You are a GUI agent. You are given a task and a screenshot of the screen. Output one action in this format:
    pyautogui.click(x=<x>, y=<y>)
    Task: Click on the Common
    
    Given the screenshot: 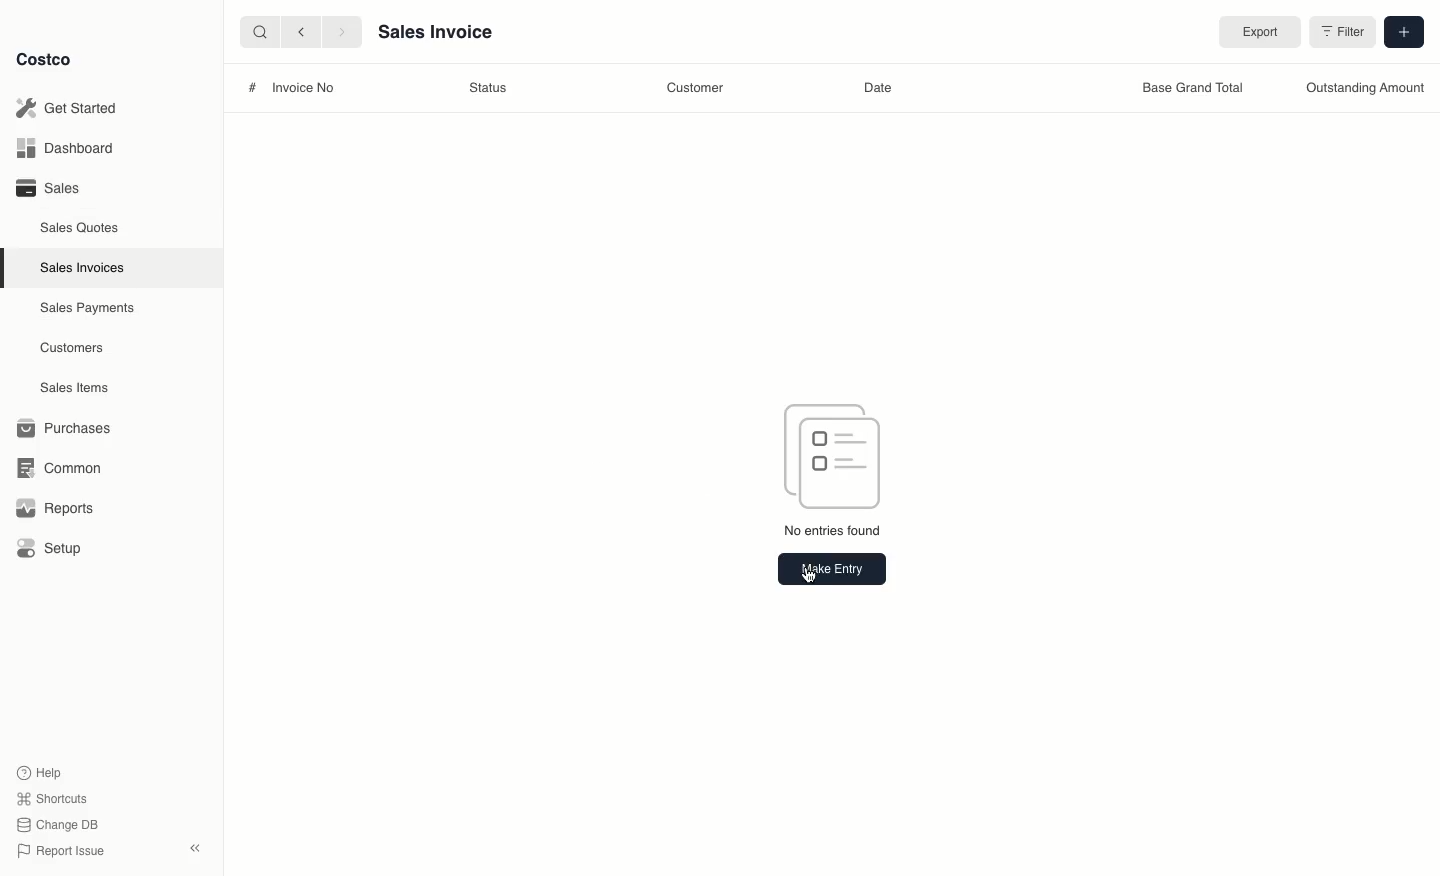 What is the action you would take?
    pyautogui.click(x=55, y=466)
    